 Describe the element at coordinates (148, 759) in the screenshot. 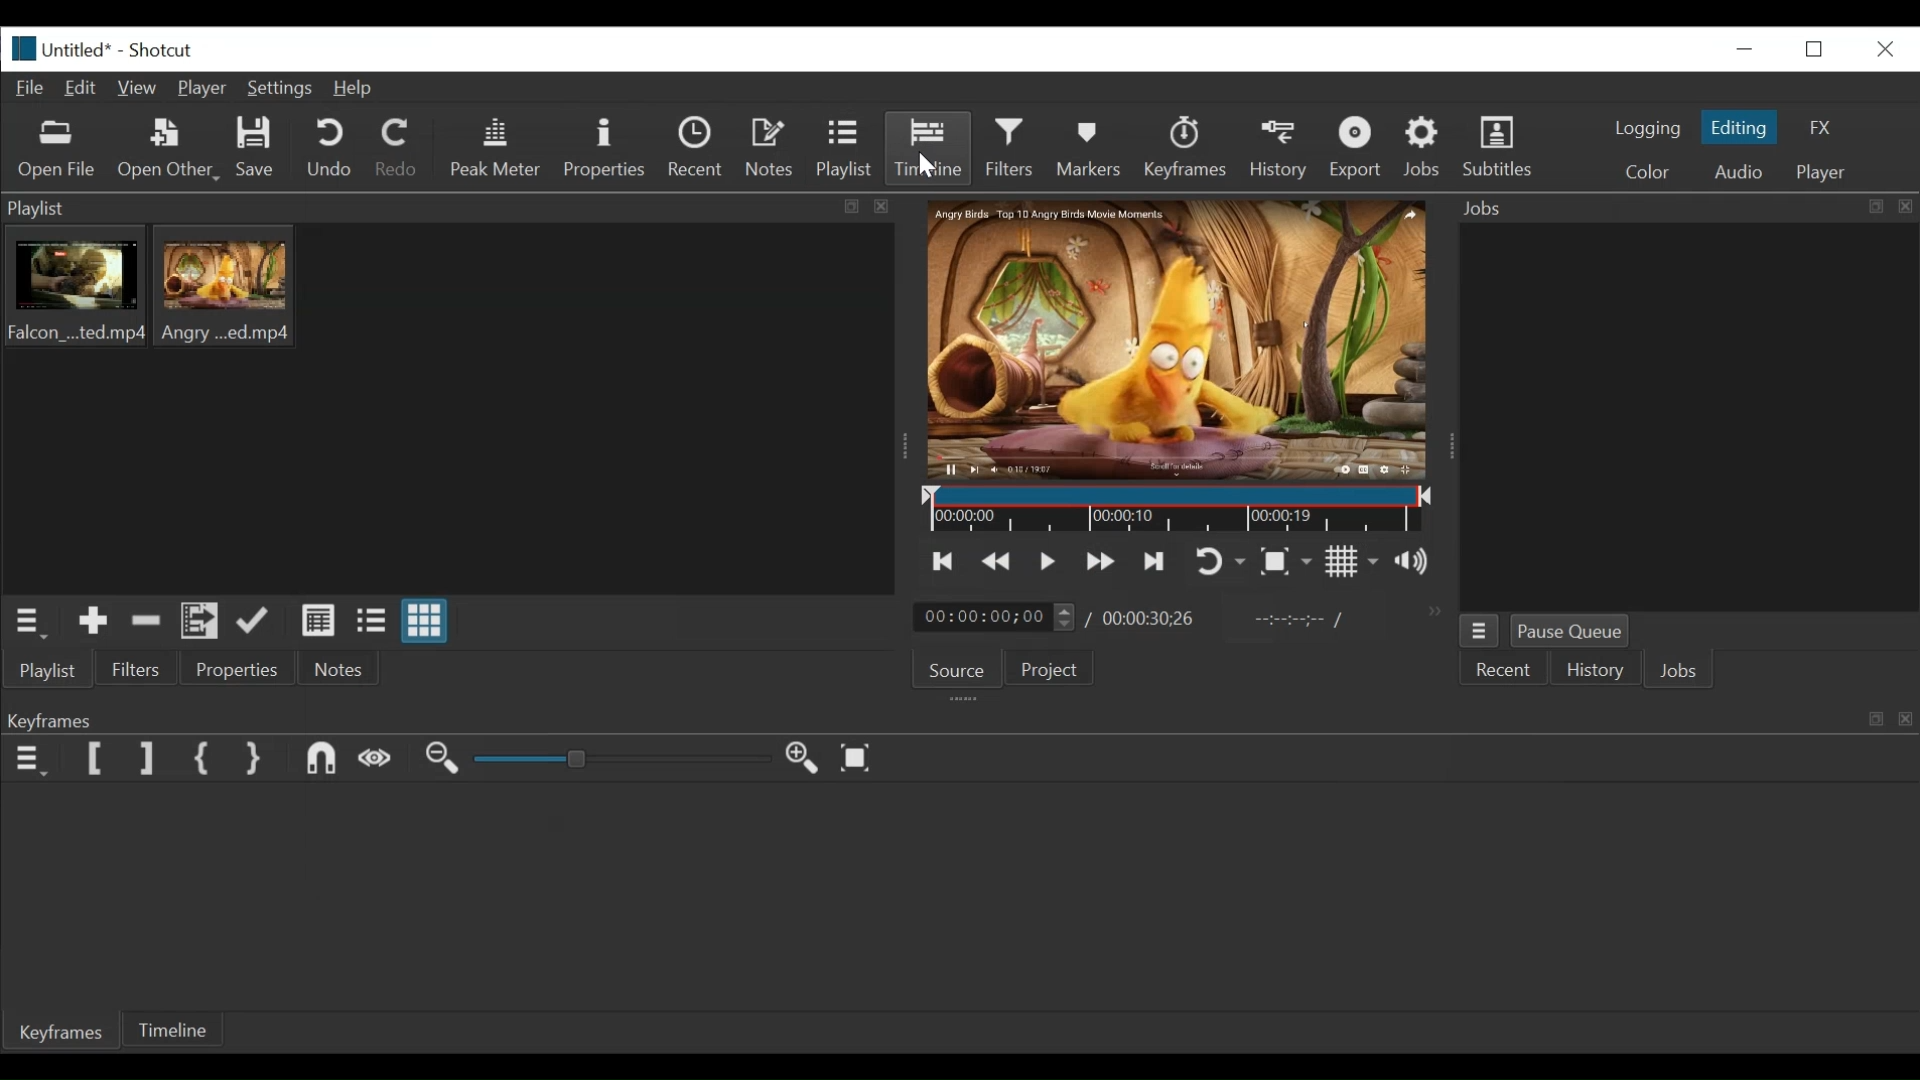

I see `Set Filter last` at that location.